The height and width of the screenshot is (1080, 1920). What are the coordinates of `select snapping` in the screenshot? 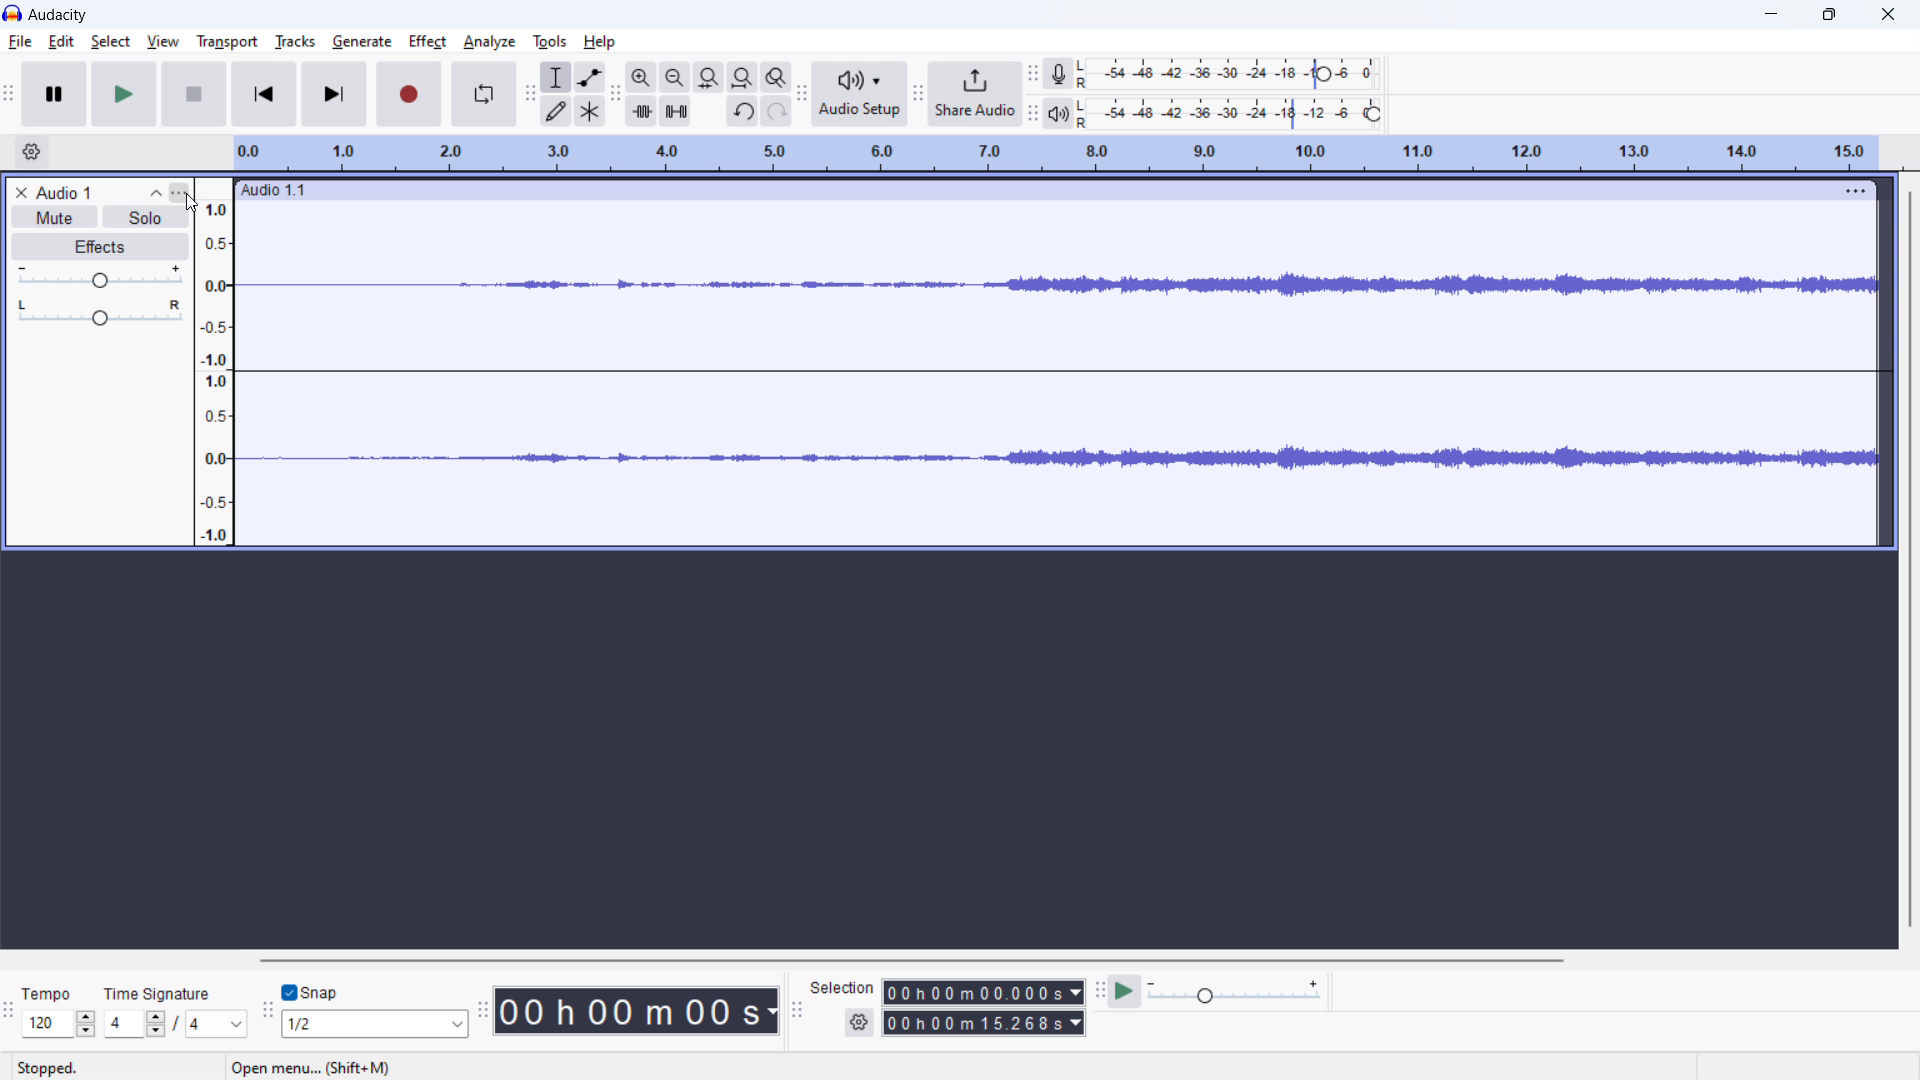 It's located at (376, 1024).